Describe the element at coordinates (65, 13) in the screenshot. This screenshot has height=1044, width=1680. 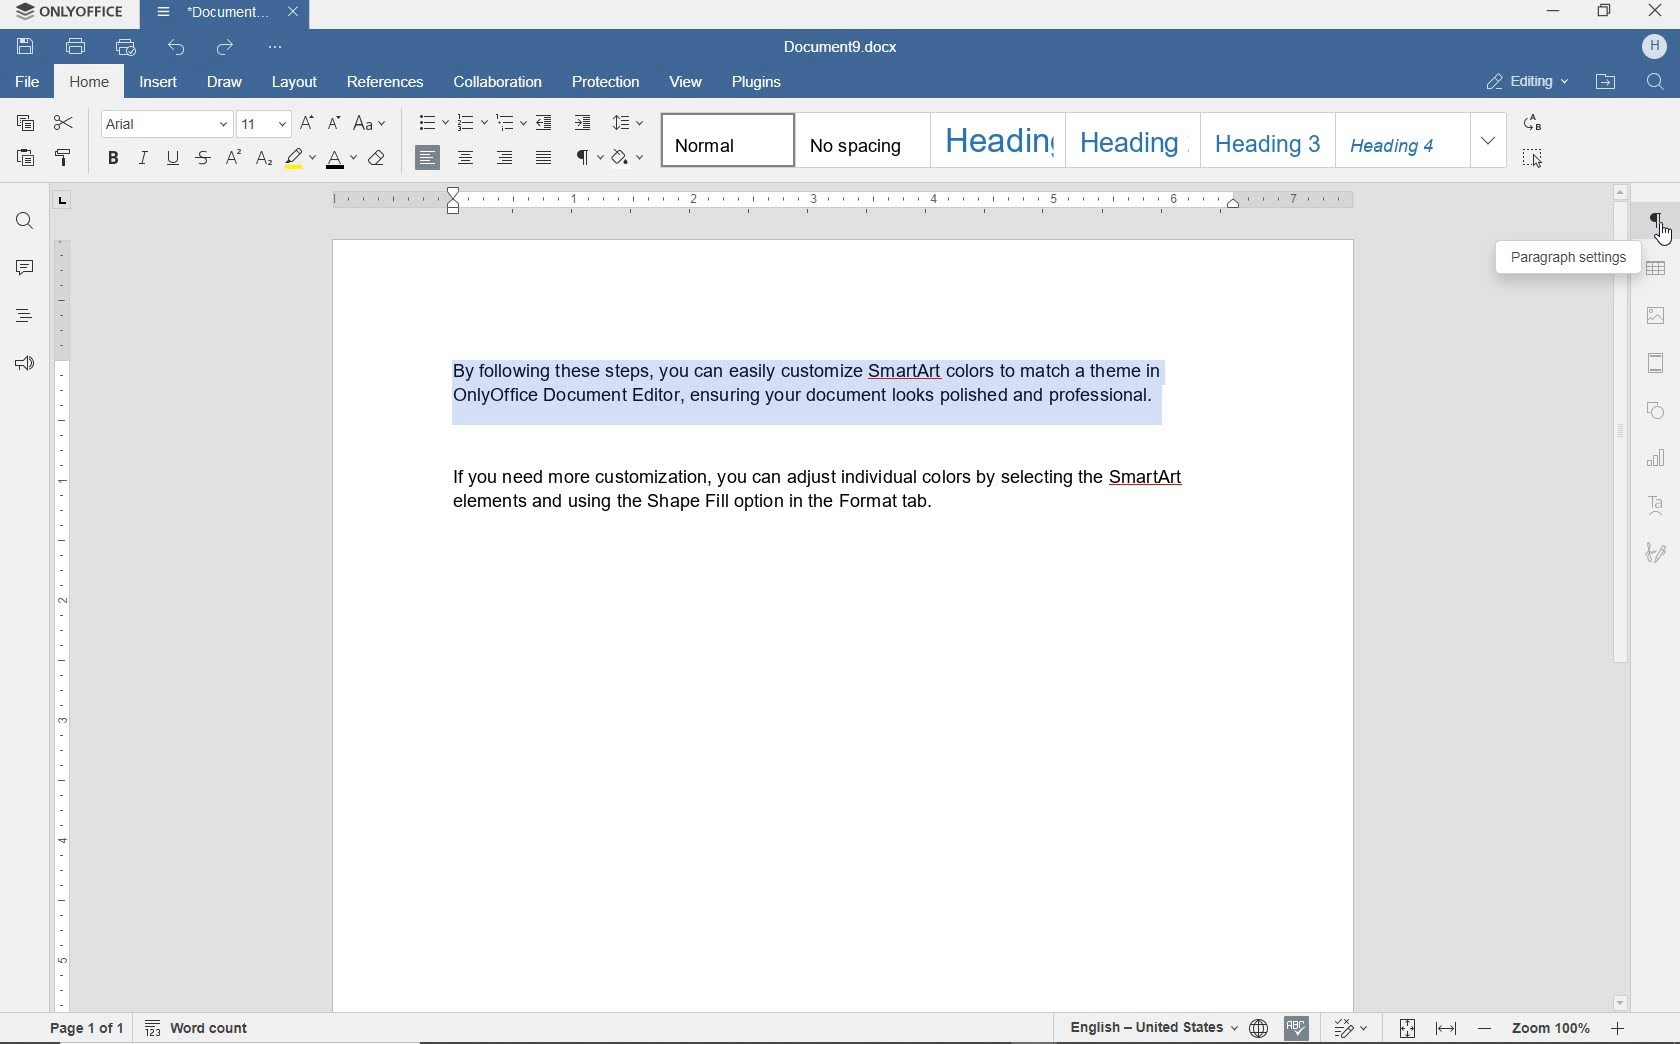
I see `system name` at that location.